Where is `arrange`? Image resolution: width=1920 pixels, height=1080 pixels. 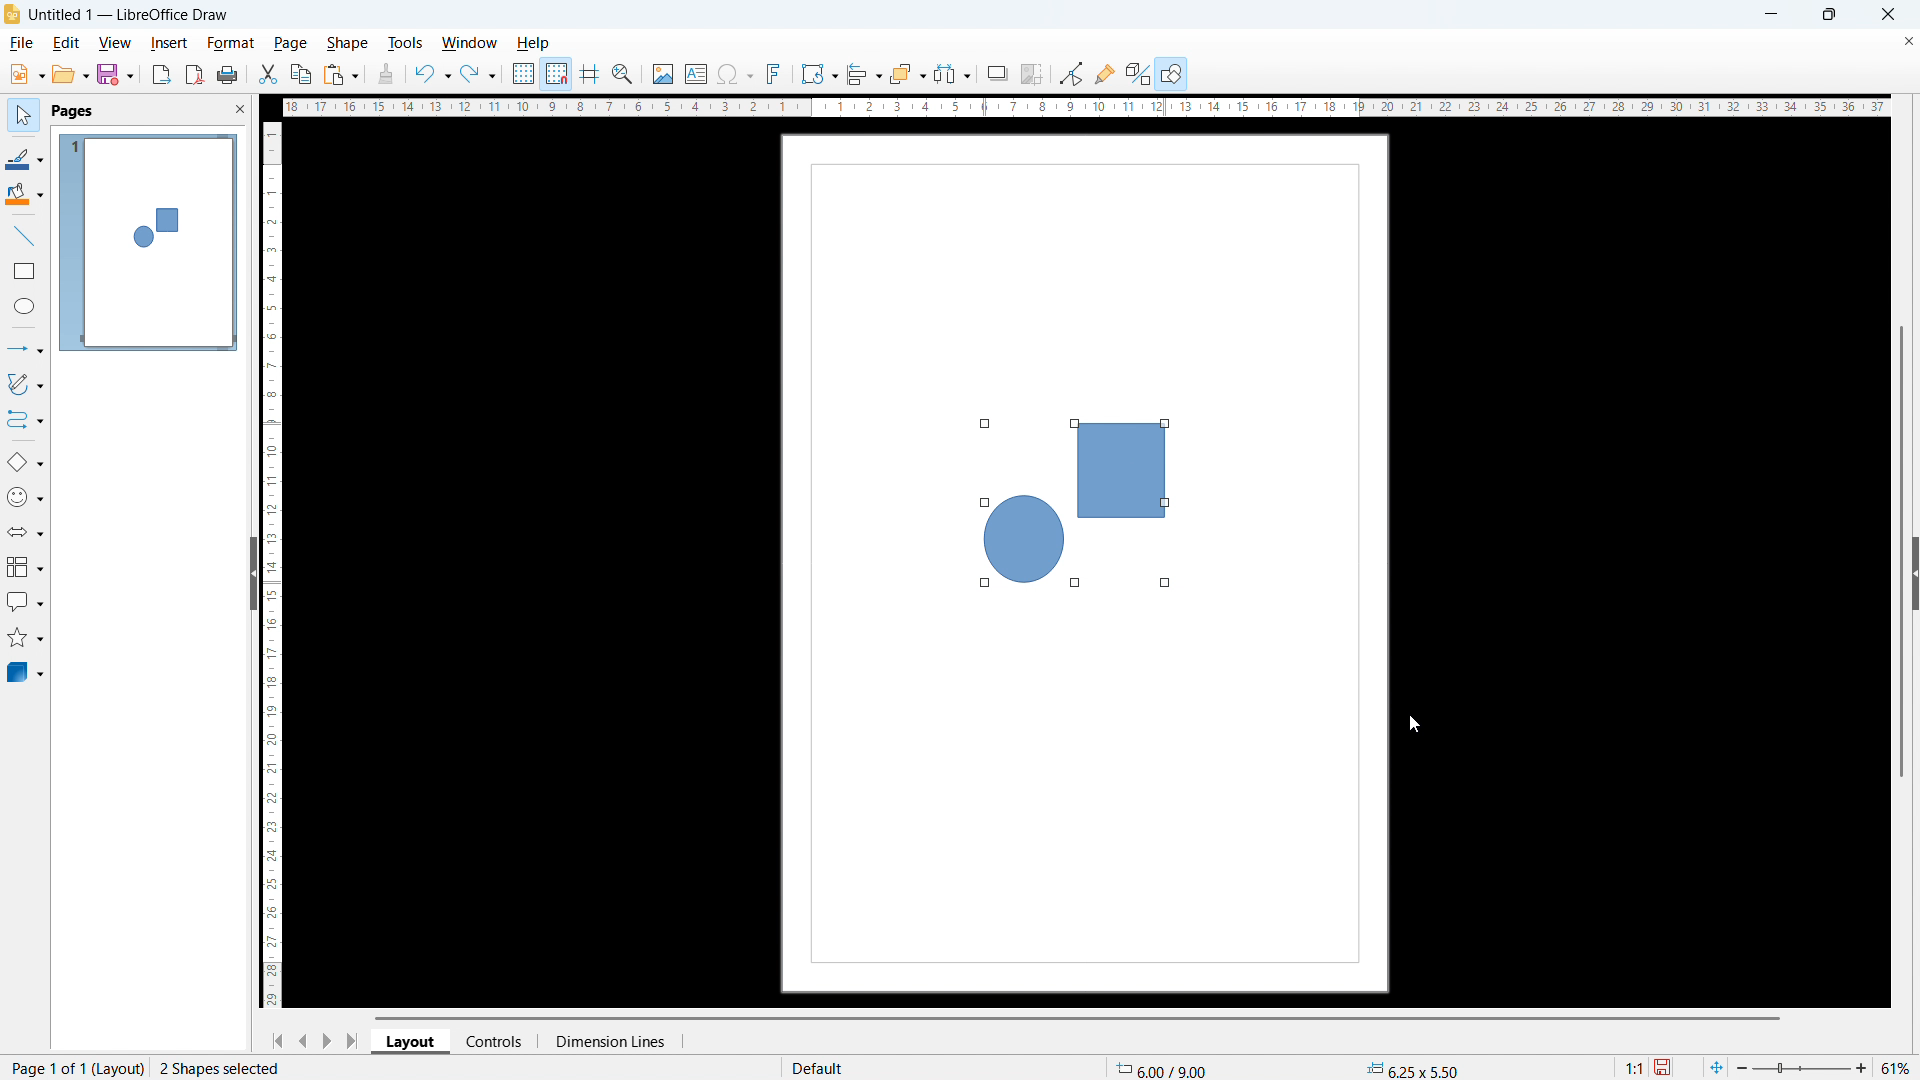
arrange is located at coordinates (906, 75).